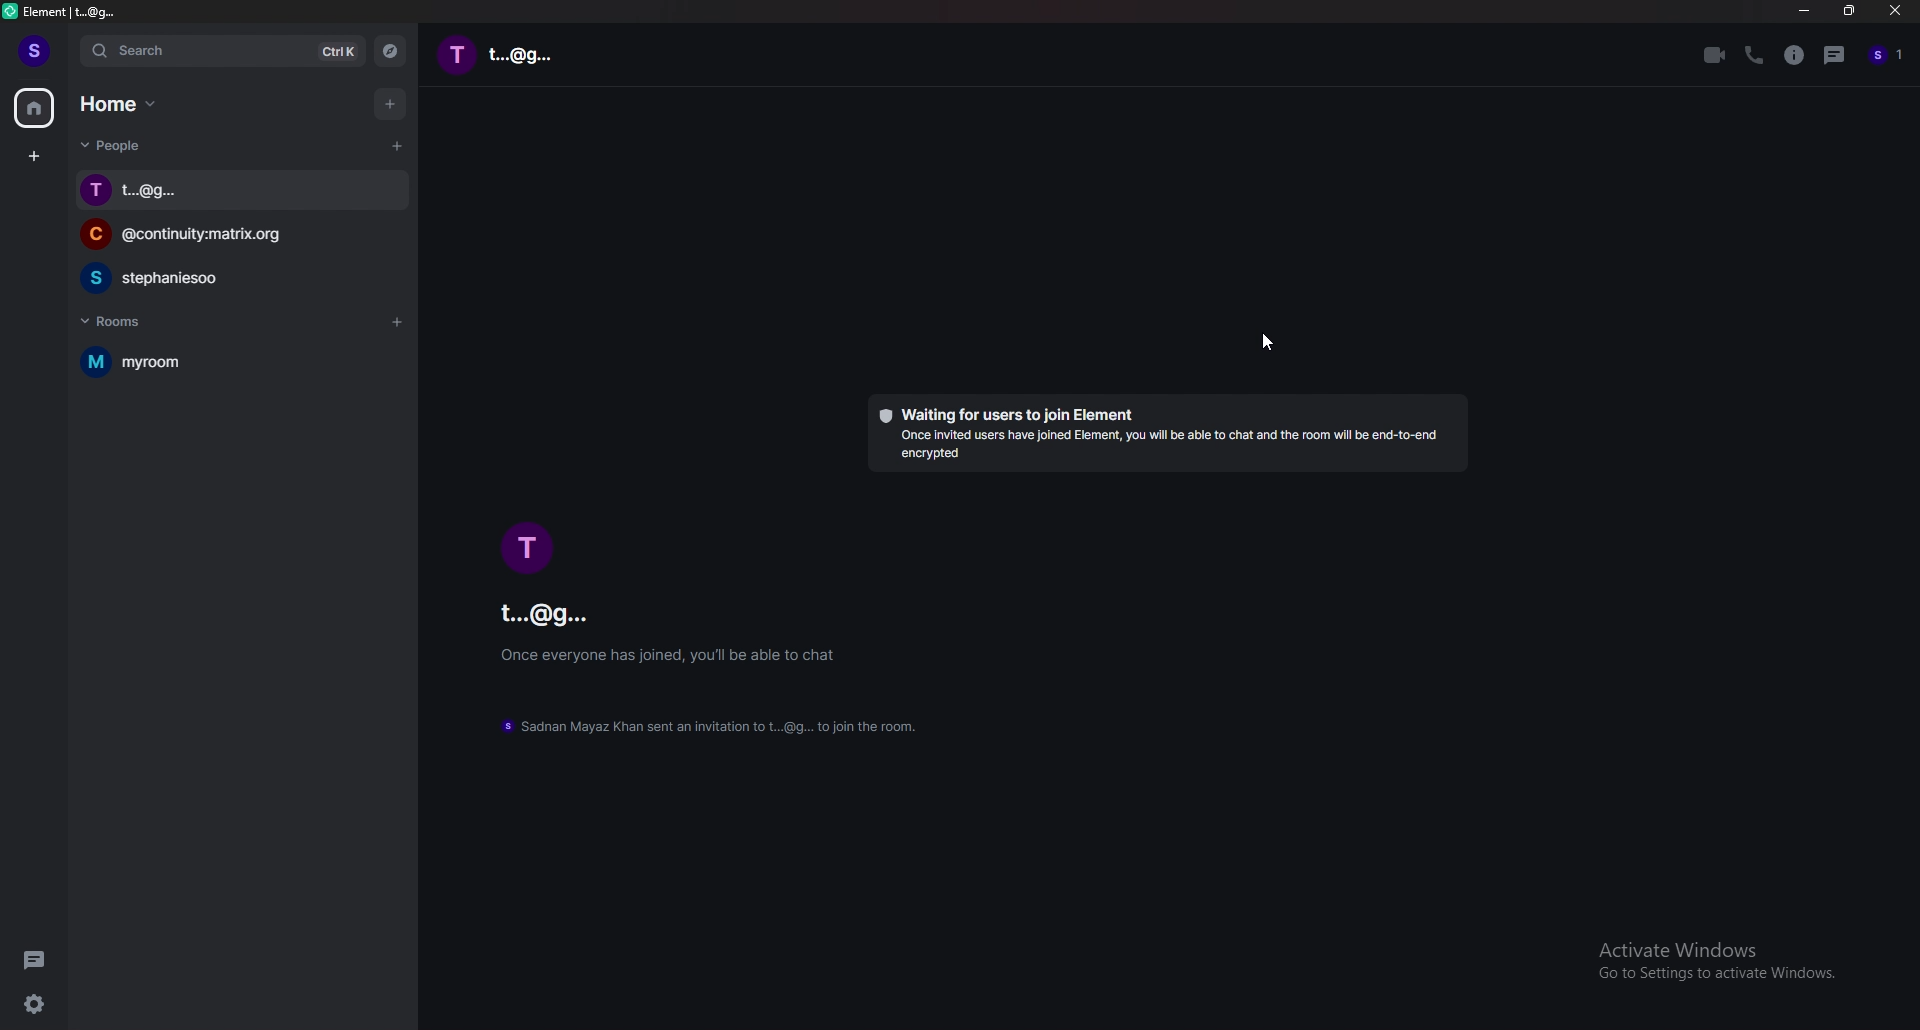  Describe the element at coordinates (182, 364) in the screenshot. I see `myroom` at that location.